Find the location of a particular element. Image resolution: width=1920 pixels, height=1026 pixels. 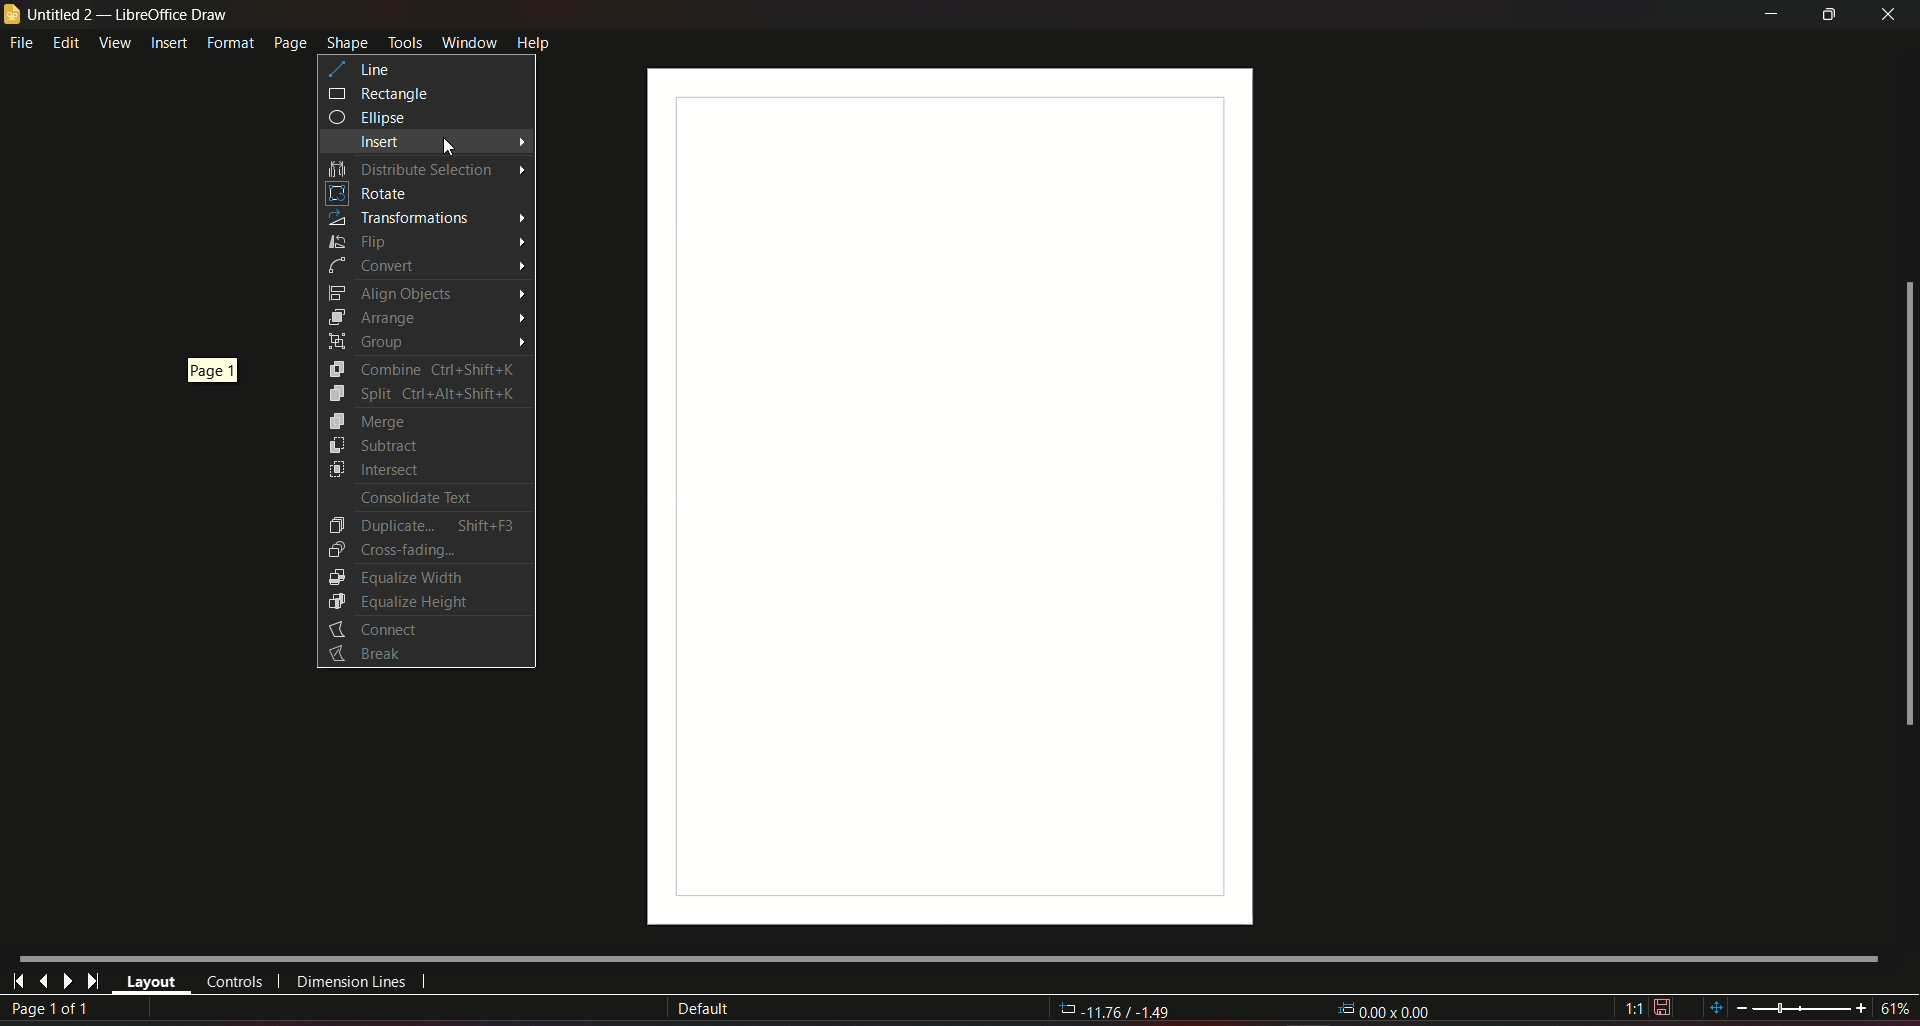

Arrow is located at coordinates (518, 265).